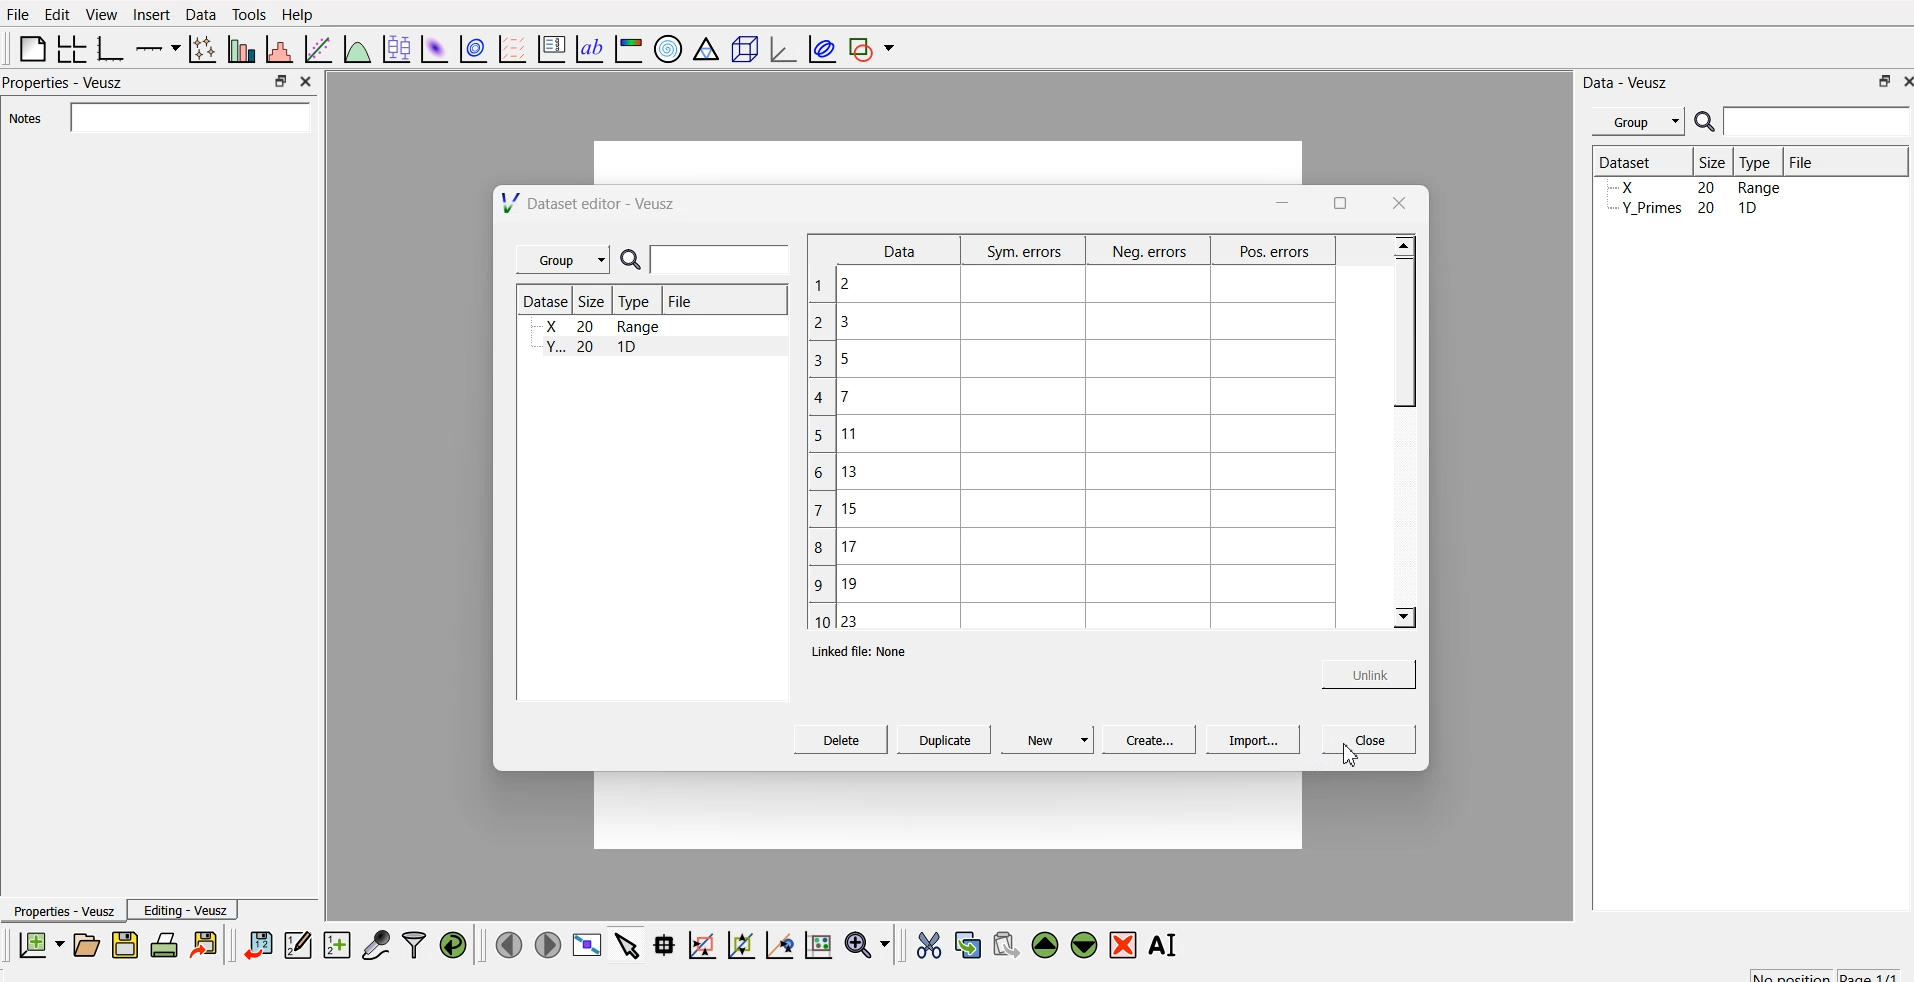 This screenshot has width=1914, height=982. I want to click on zoom out graph axes, so click(777, 944).